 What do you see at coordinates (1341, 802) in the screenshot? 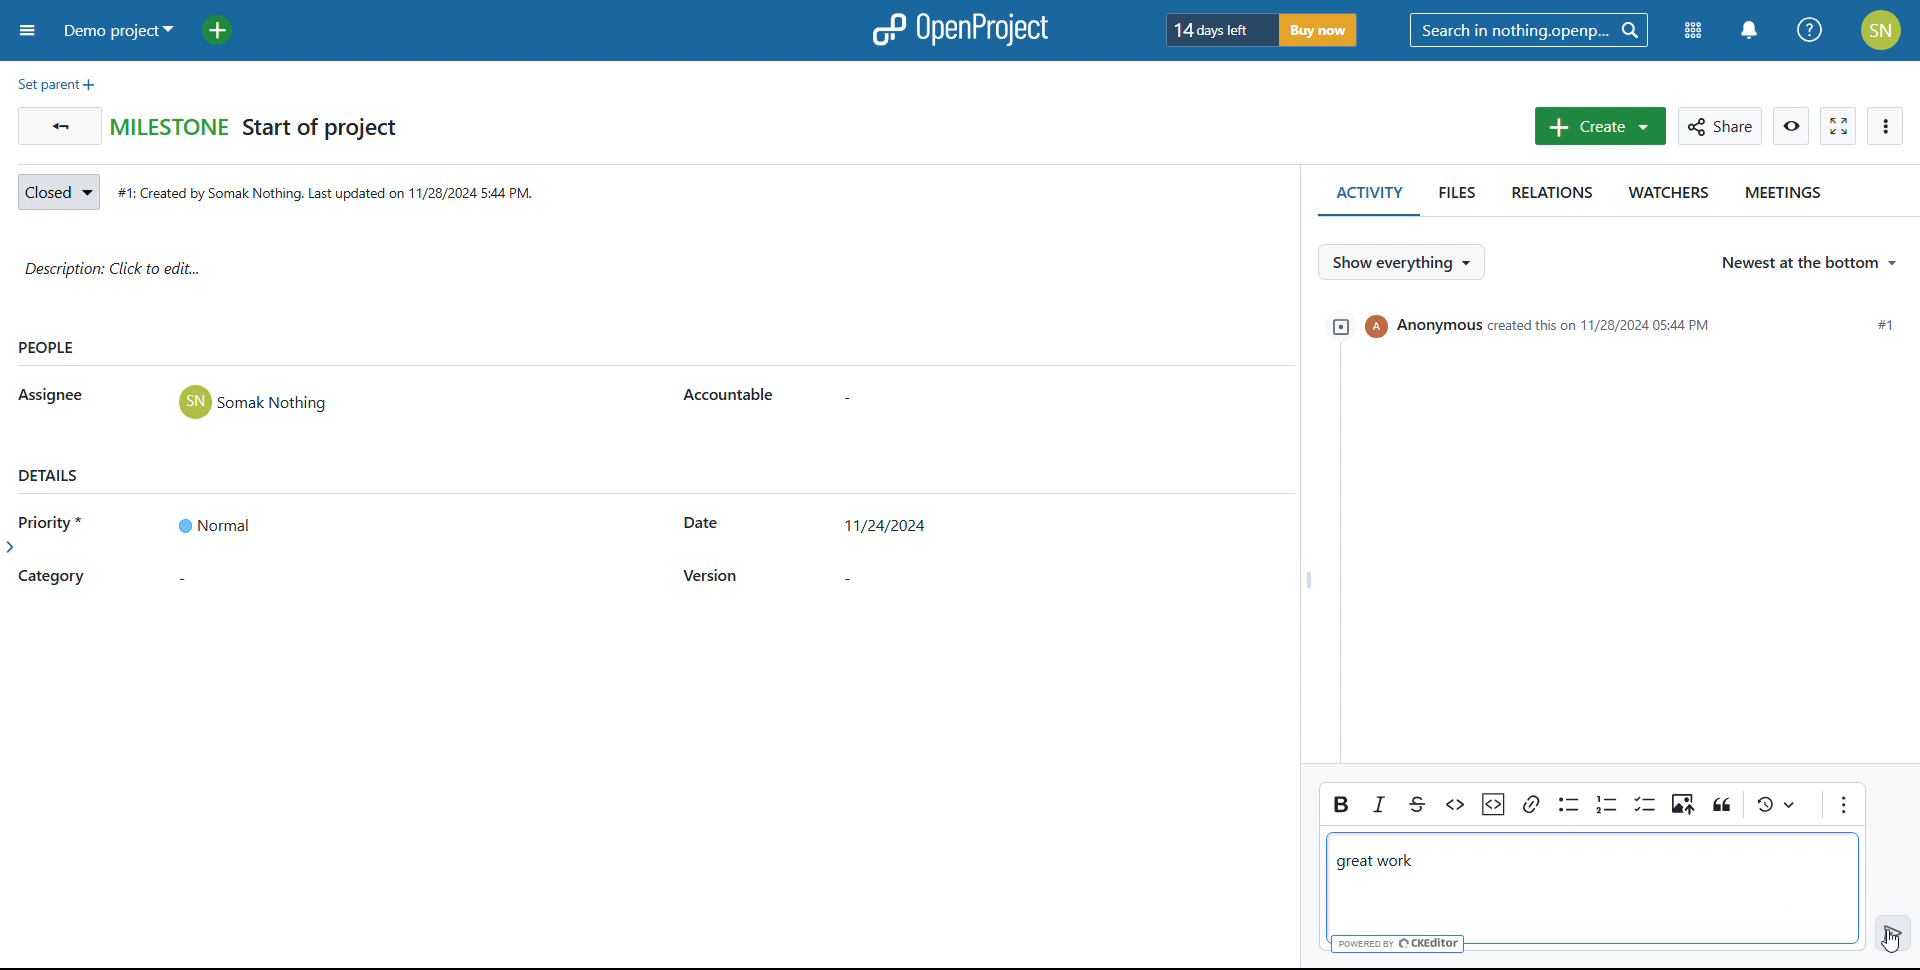
I see `bold` at bounding box center [1341, 802].